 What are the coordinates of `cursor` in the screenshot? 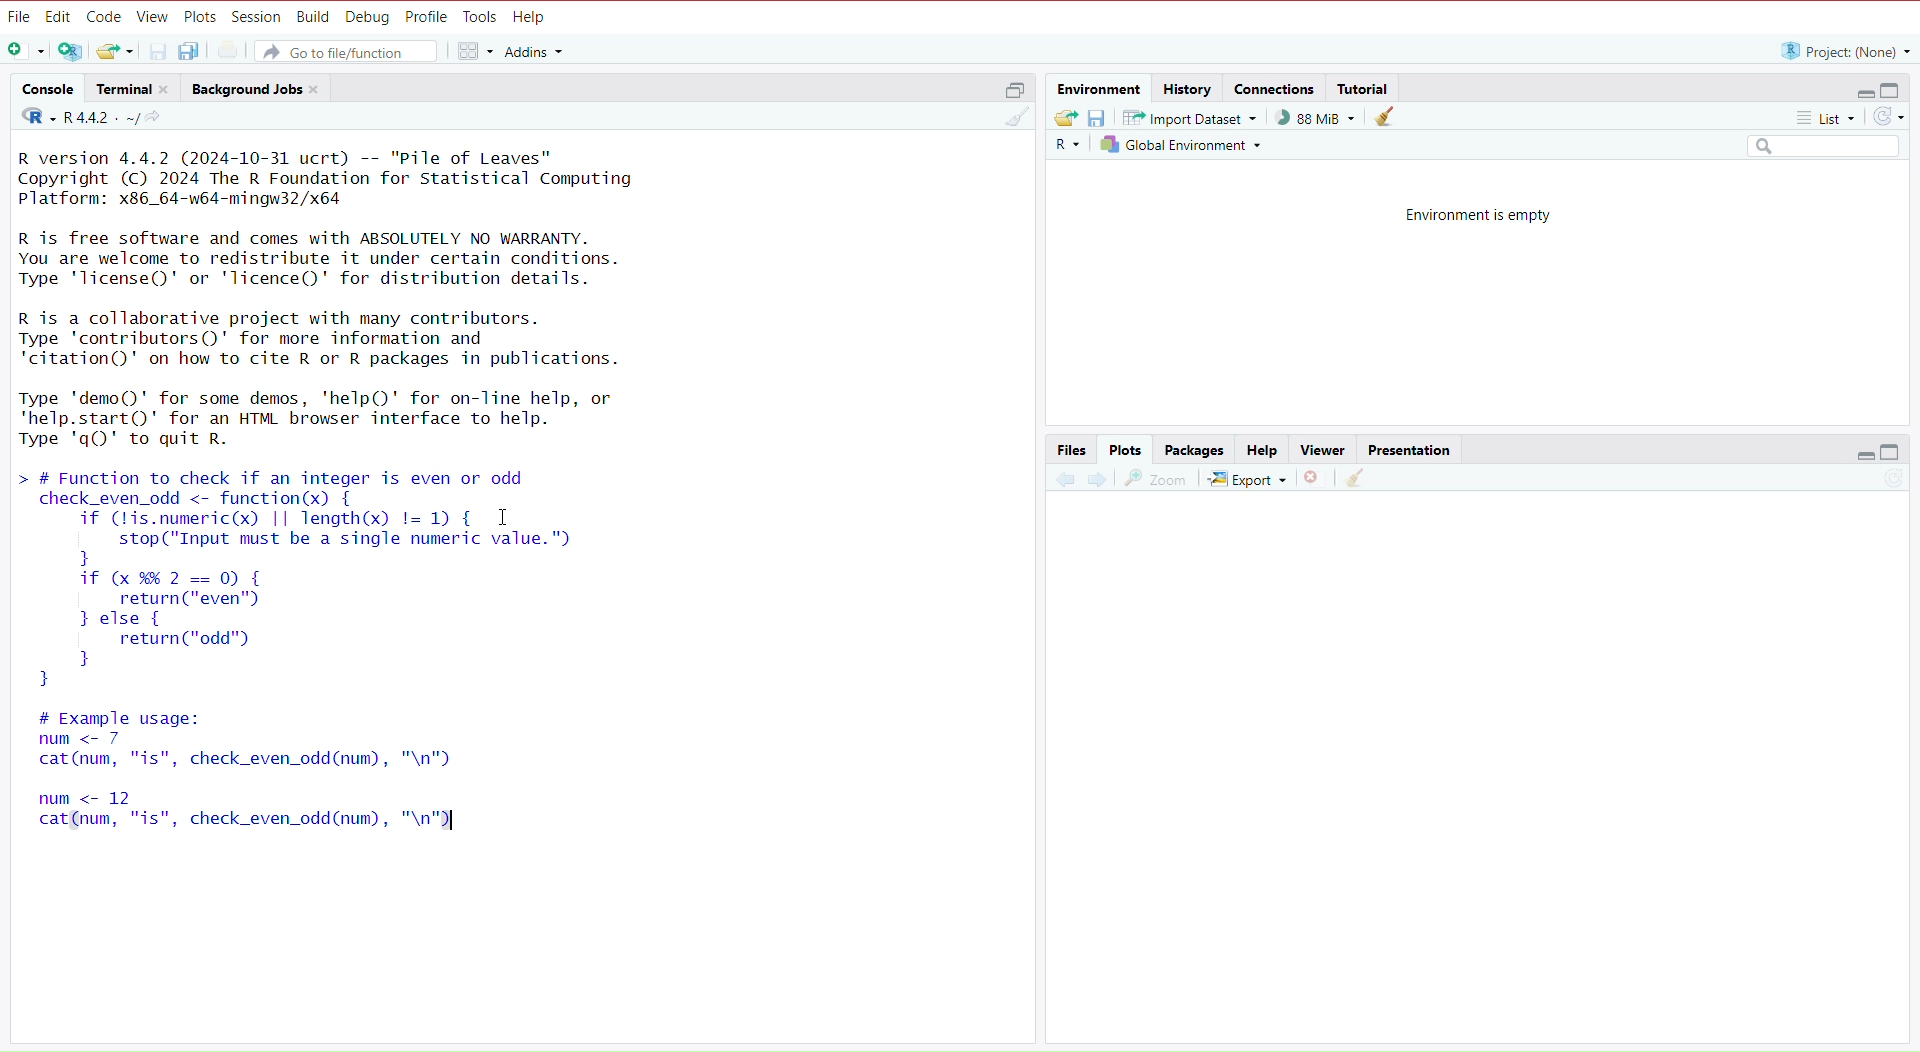 It's located at (502, 519).